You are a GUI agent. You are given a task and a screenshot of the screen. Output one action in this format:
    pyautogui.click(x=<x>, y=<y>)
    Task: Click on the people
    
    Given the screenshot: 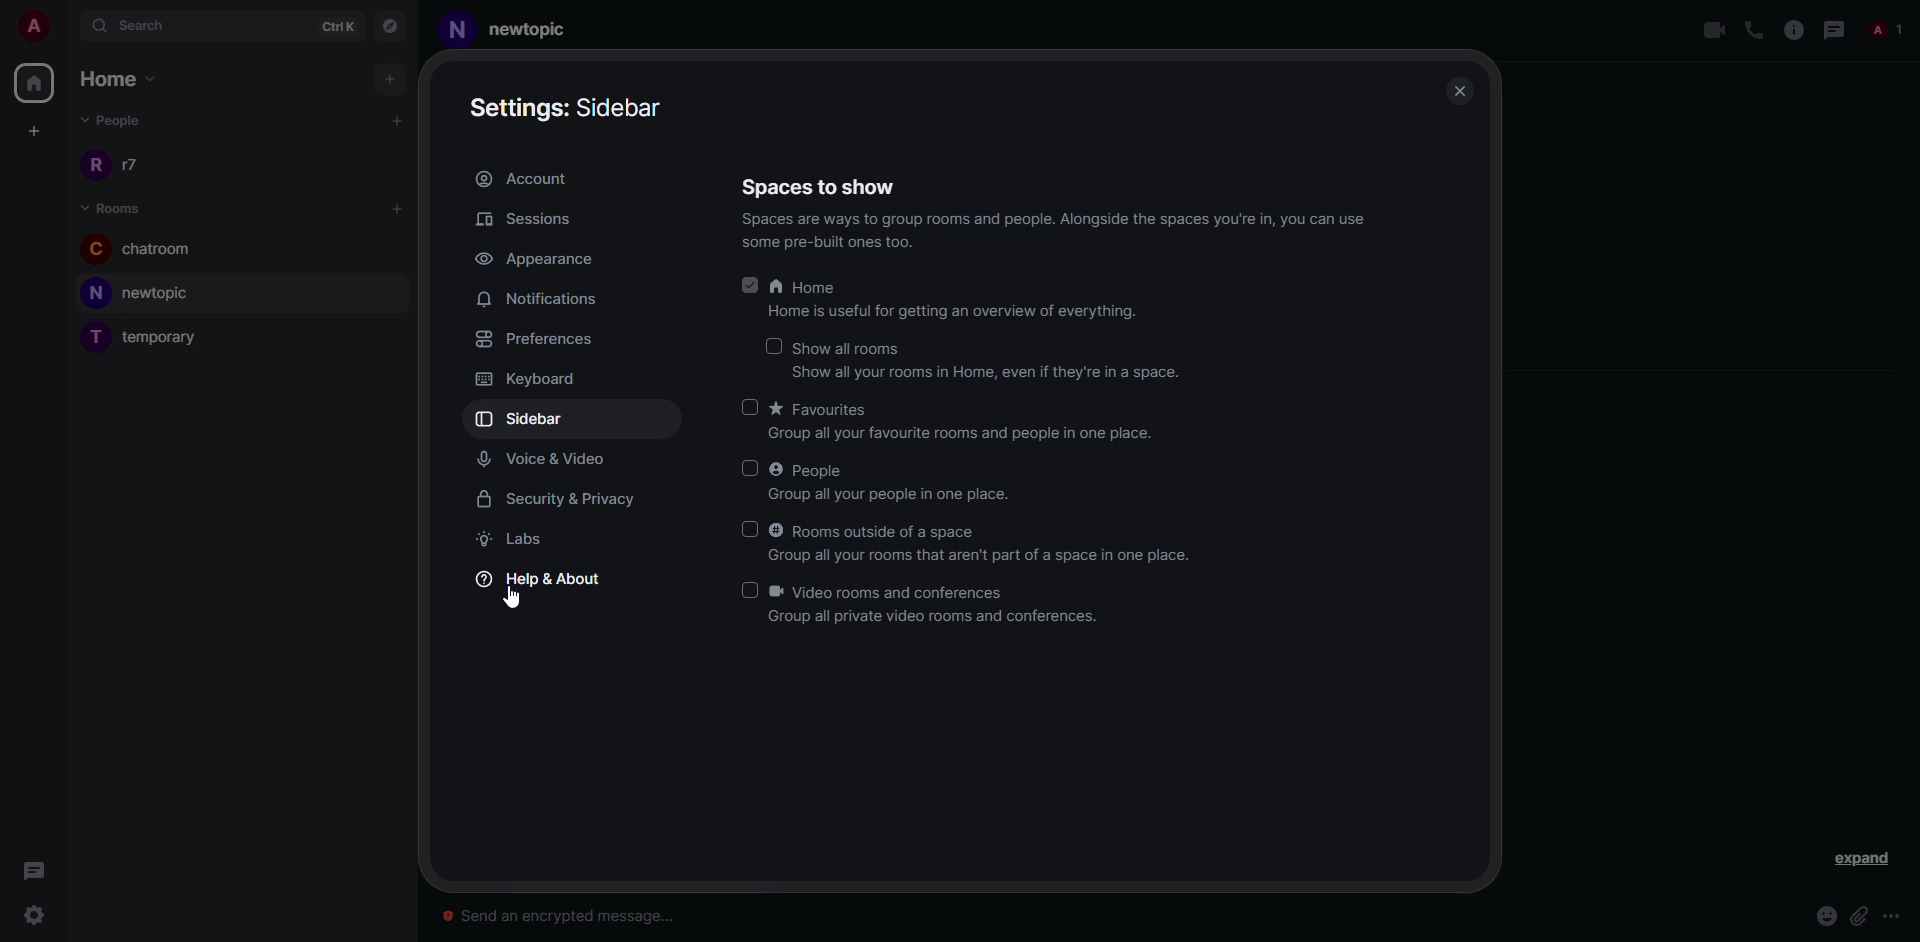 What is the action you would take?
    pyautogui.click(x=123, y=164)
    